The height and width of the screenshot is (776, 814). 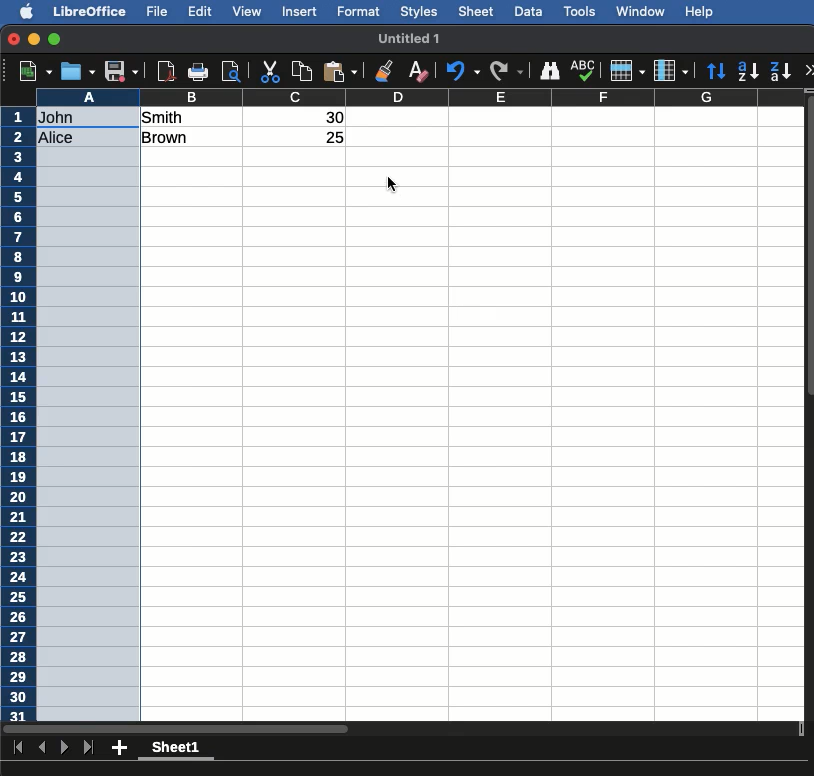 I want to click on Tools, so click(x=581, y=12).